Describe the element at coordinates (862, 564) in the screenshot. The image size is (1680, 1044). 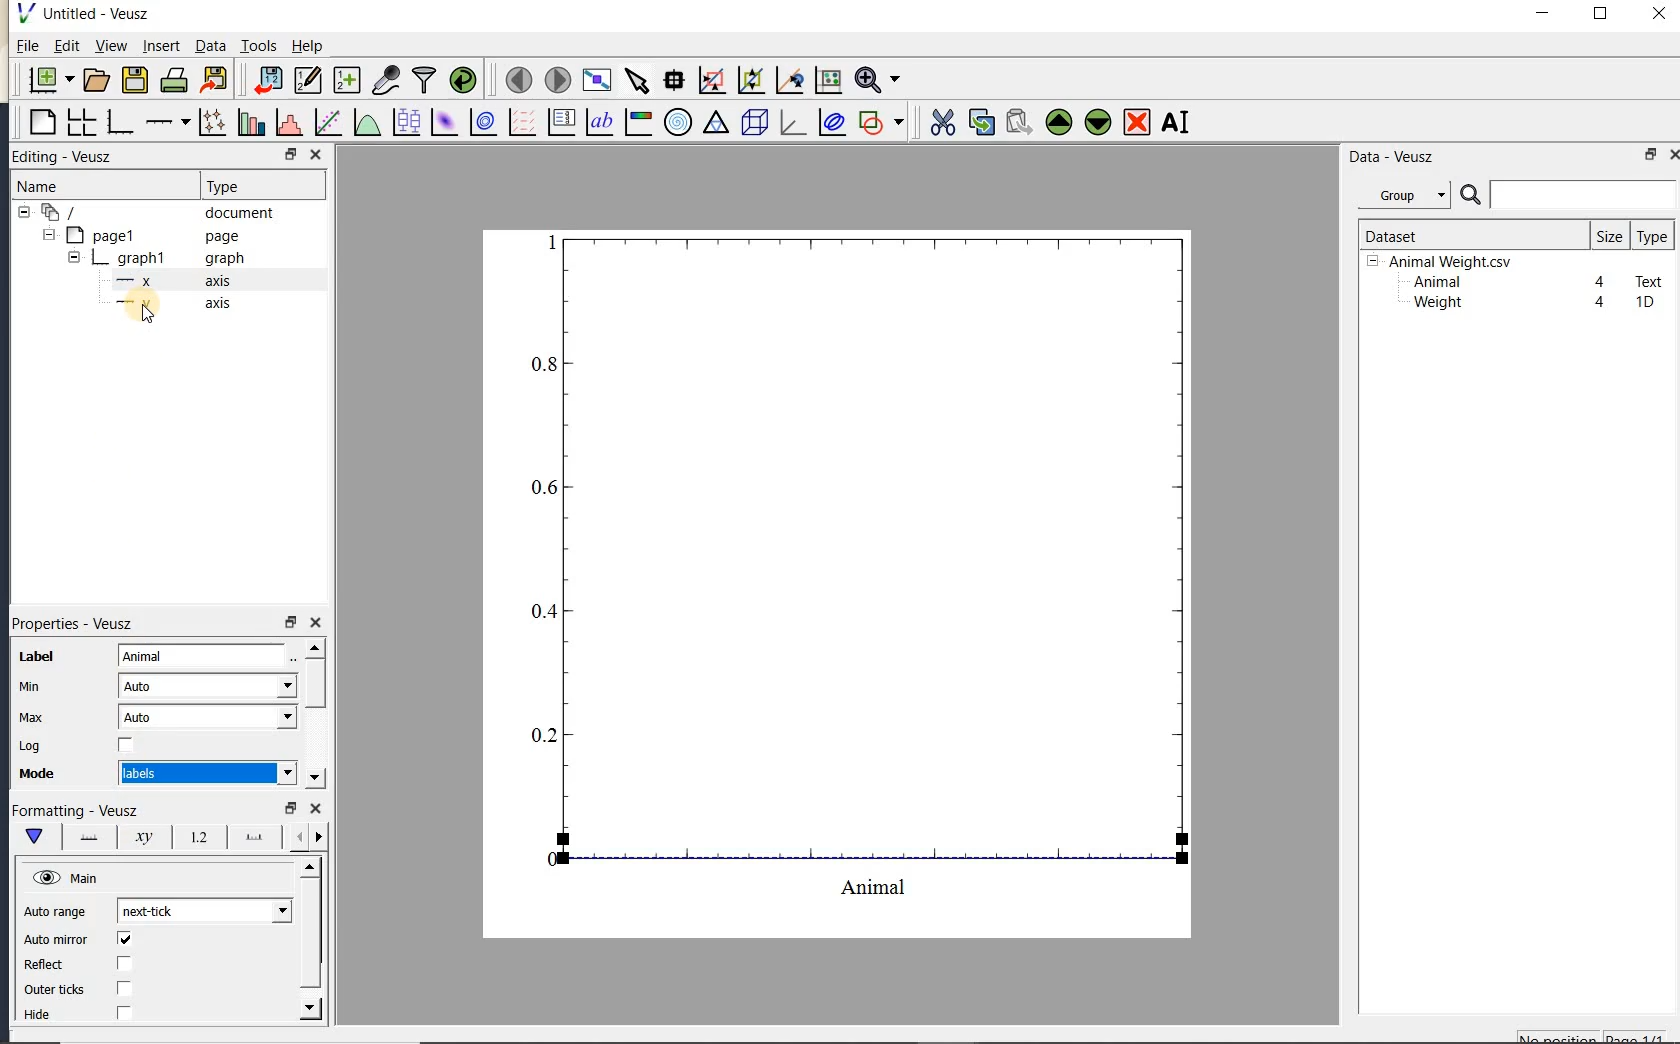
I see `graph` at that location.